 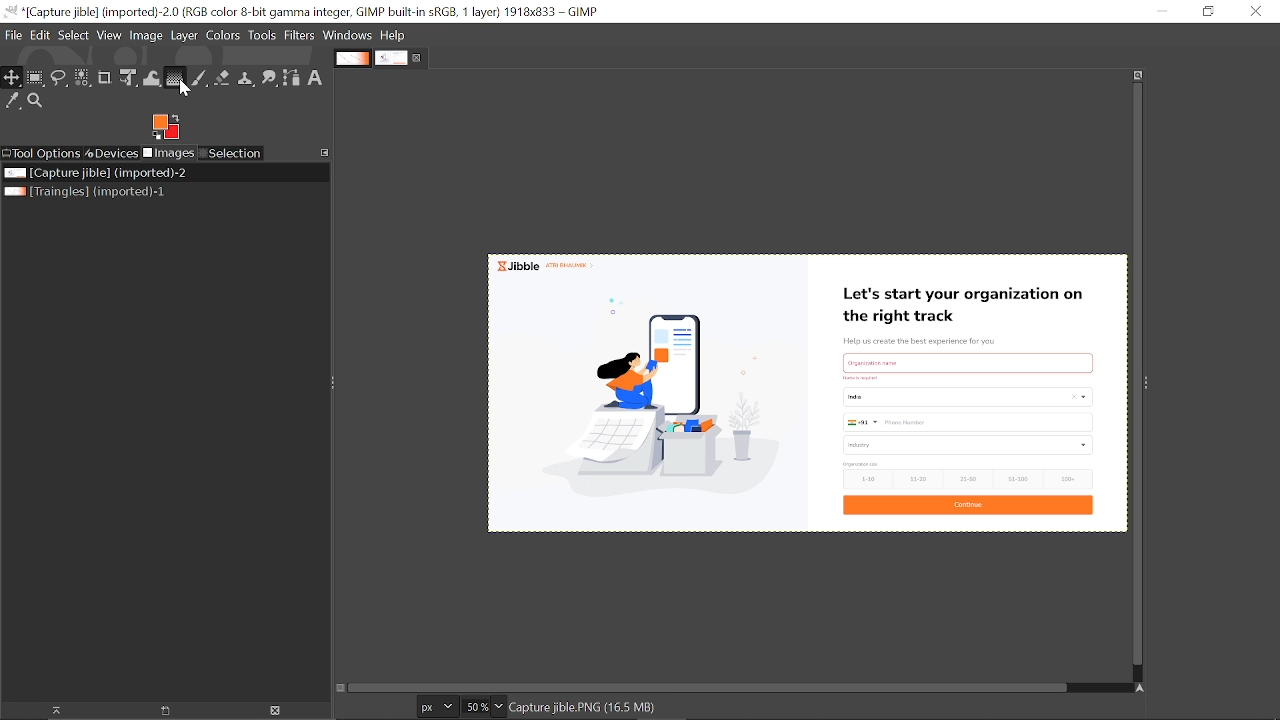 I want to click on Unified transform tool, so click(x=130, y=78).